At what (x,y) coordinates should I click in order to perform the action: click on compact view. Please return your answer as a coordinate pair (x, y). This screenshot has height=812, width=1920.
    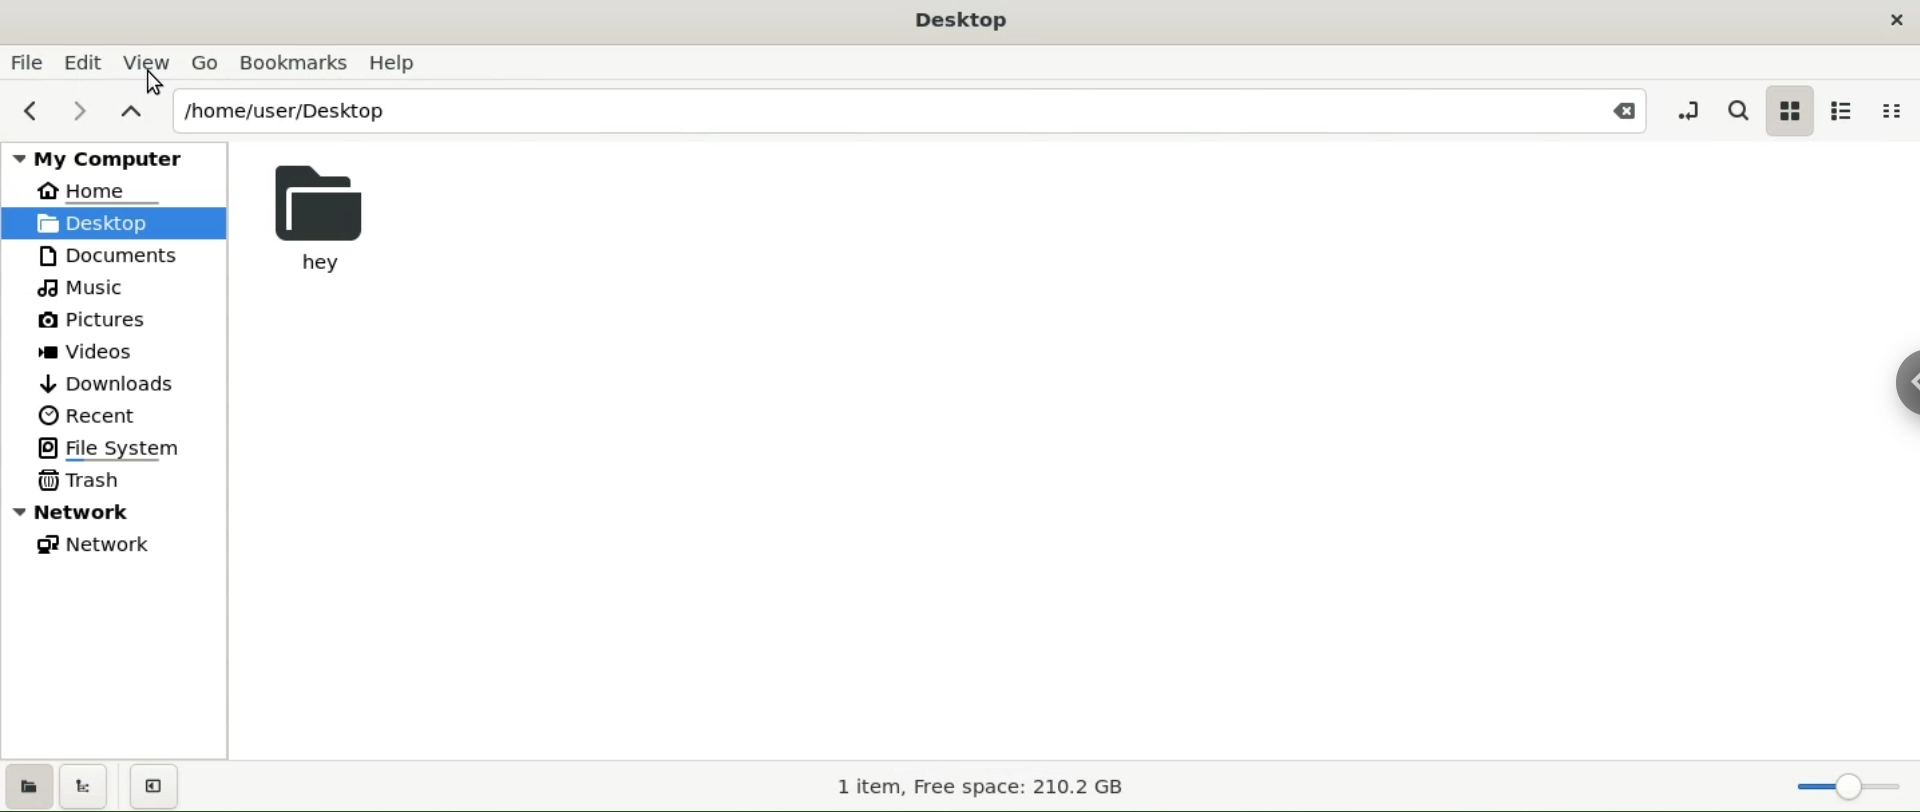
    Looking at the image, I should click on (1898, 110).